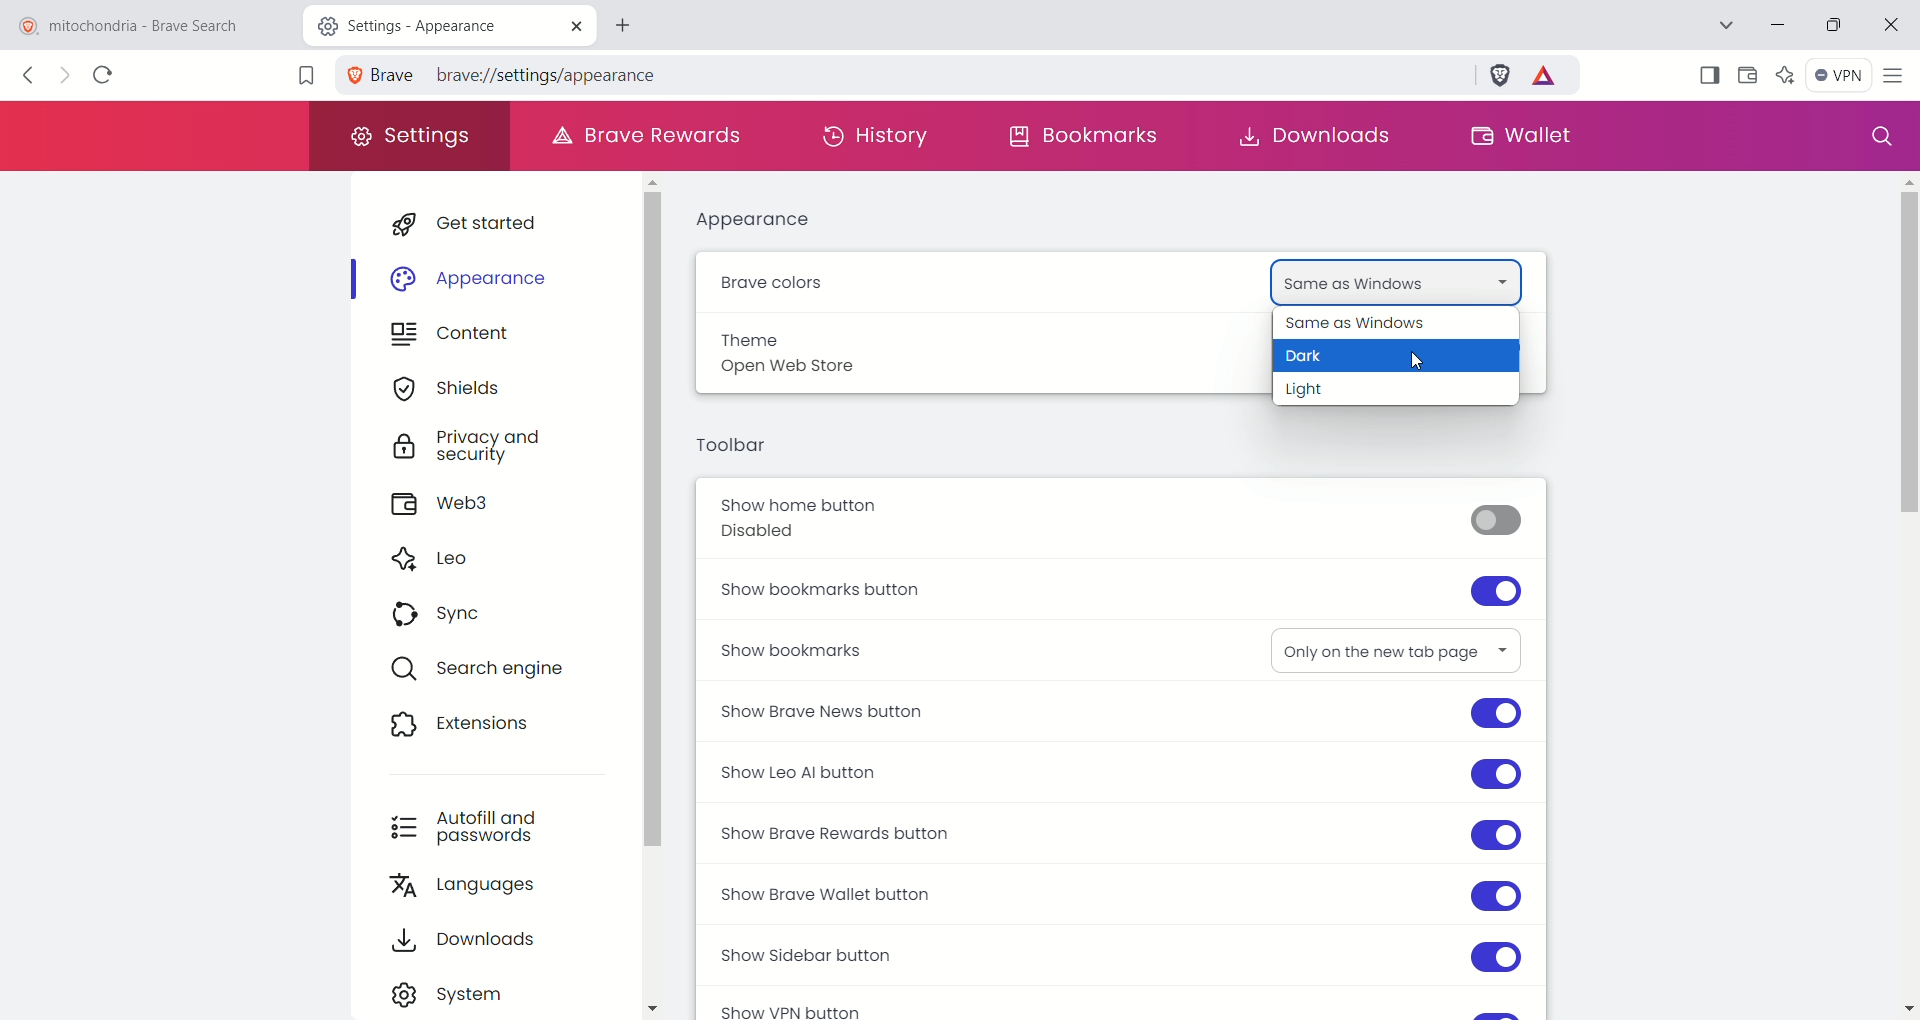 The height and width of the screenshot is (1020, 1920). What do you see at coordinates (490, 221) in the screenshot?
I see `get started` at bounding box center [490, 221].